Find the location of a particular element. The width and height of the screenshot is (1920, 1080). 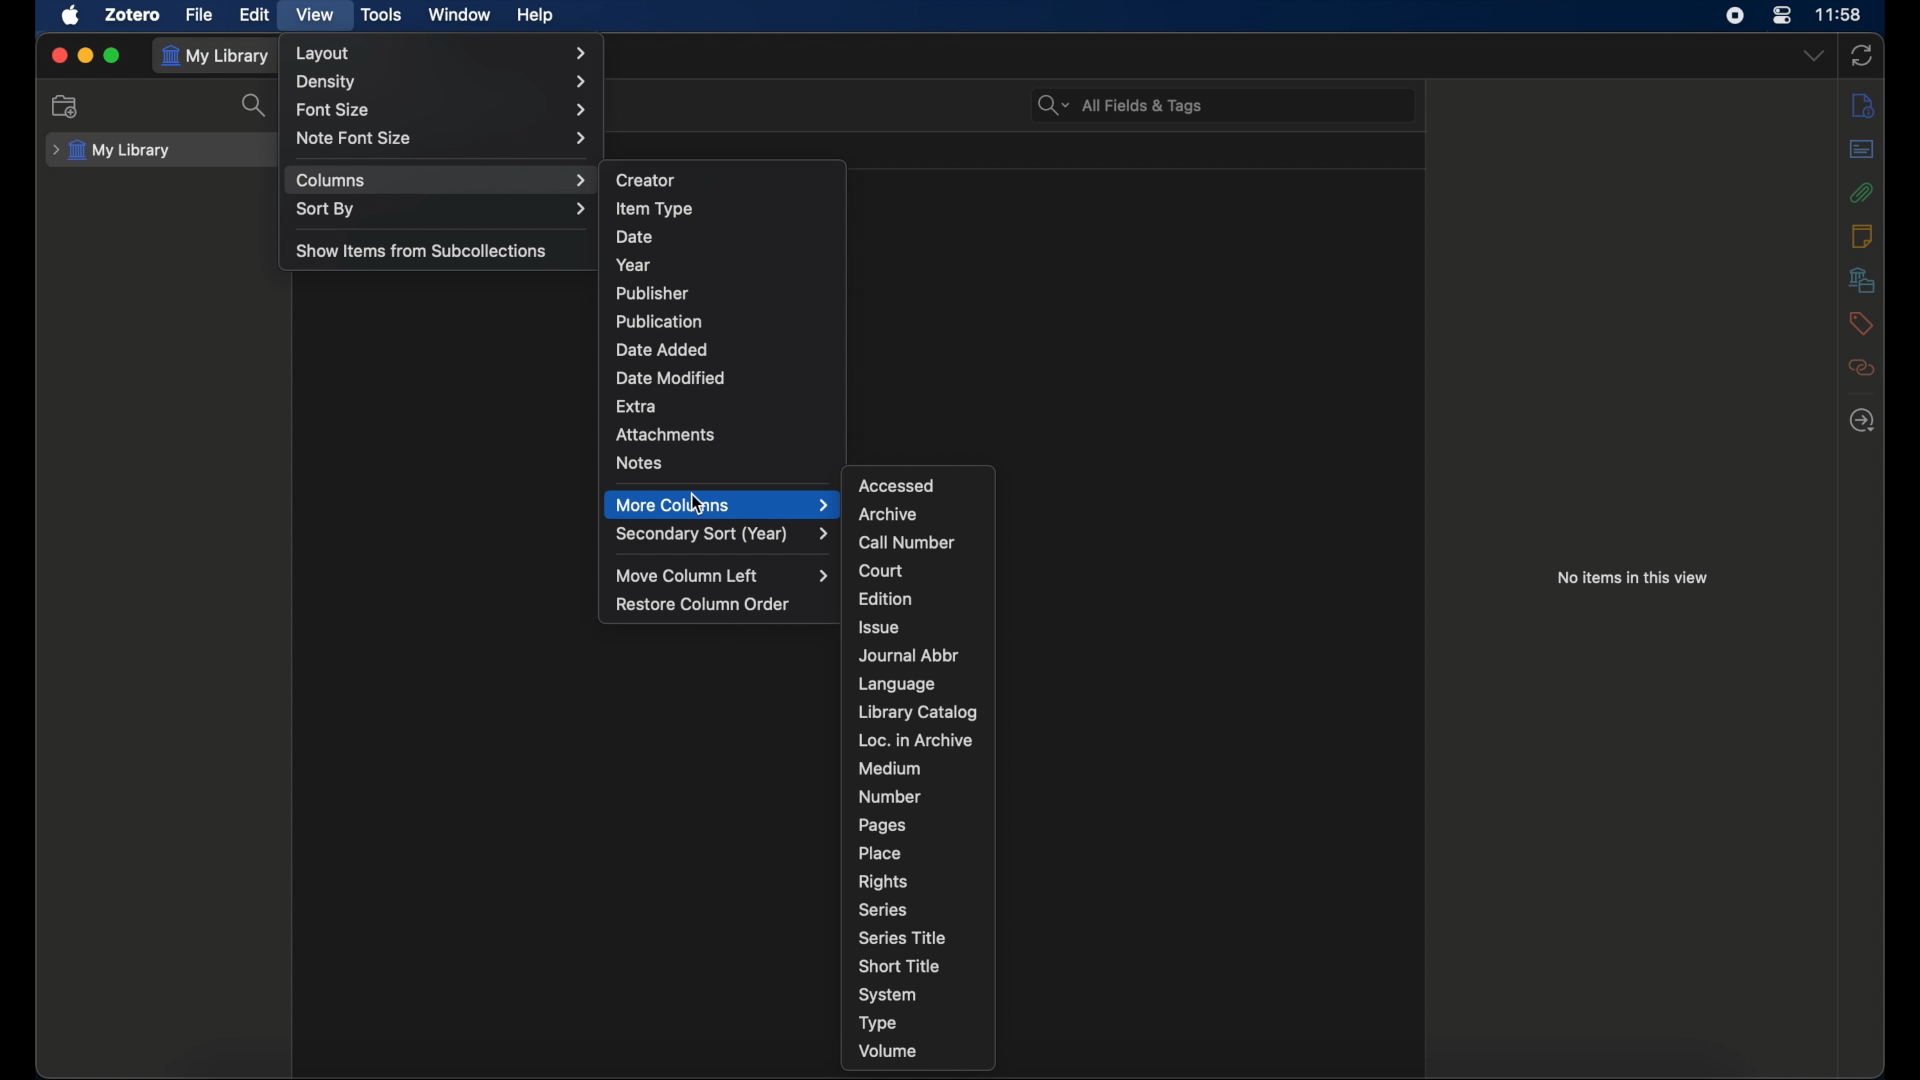

number is located at coordinates (889, 795).